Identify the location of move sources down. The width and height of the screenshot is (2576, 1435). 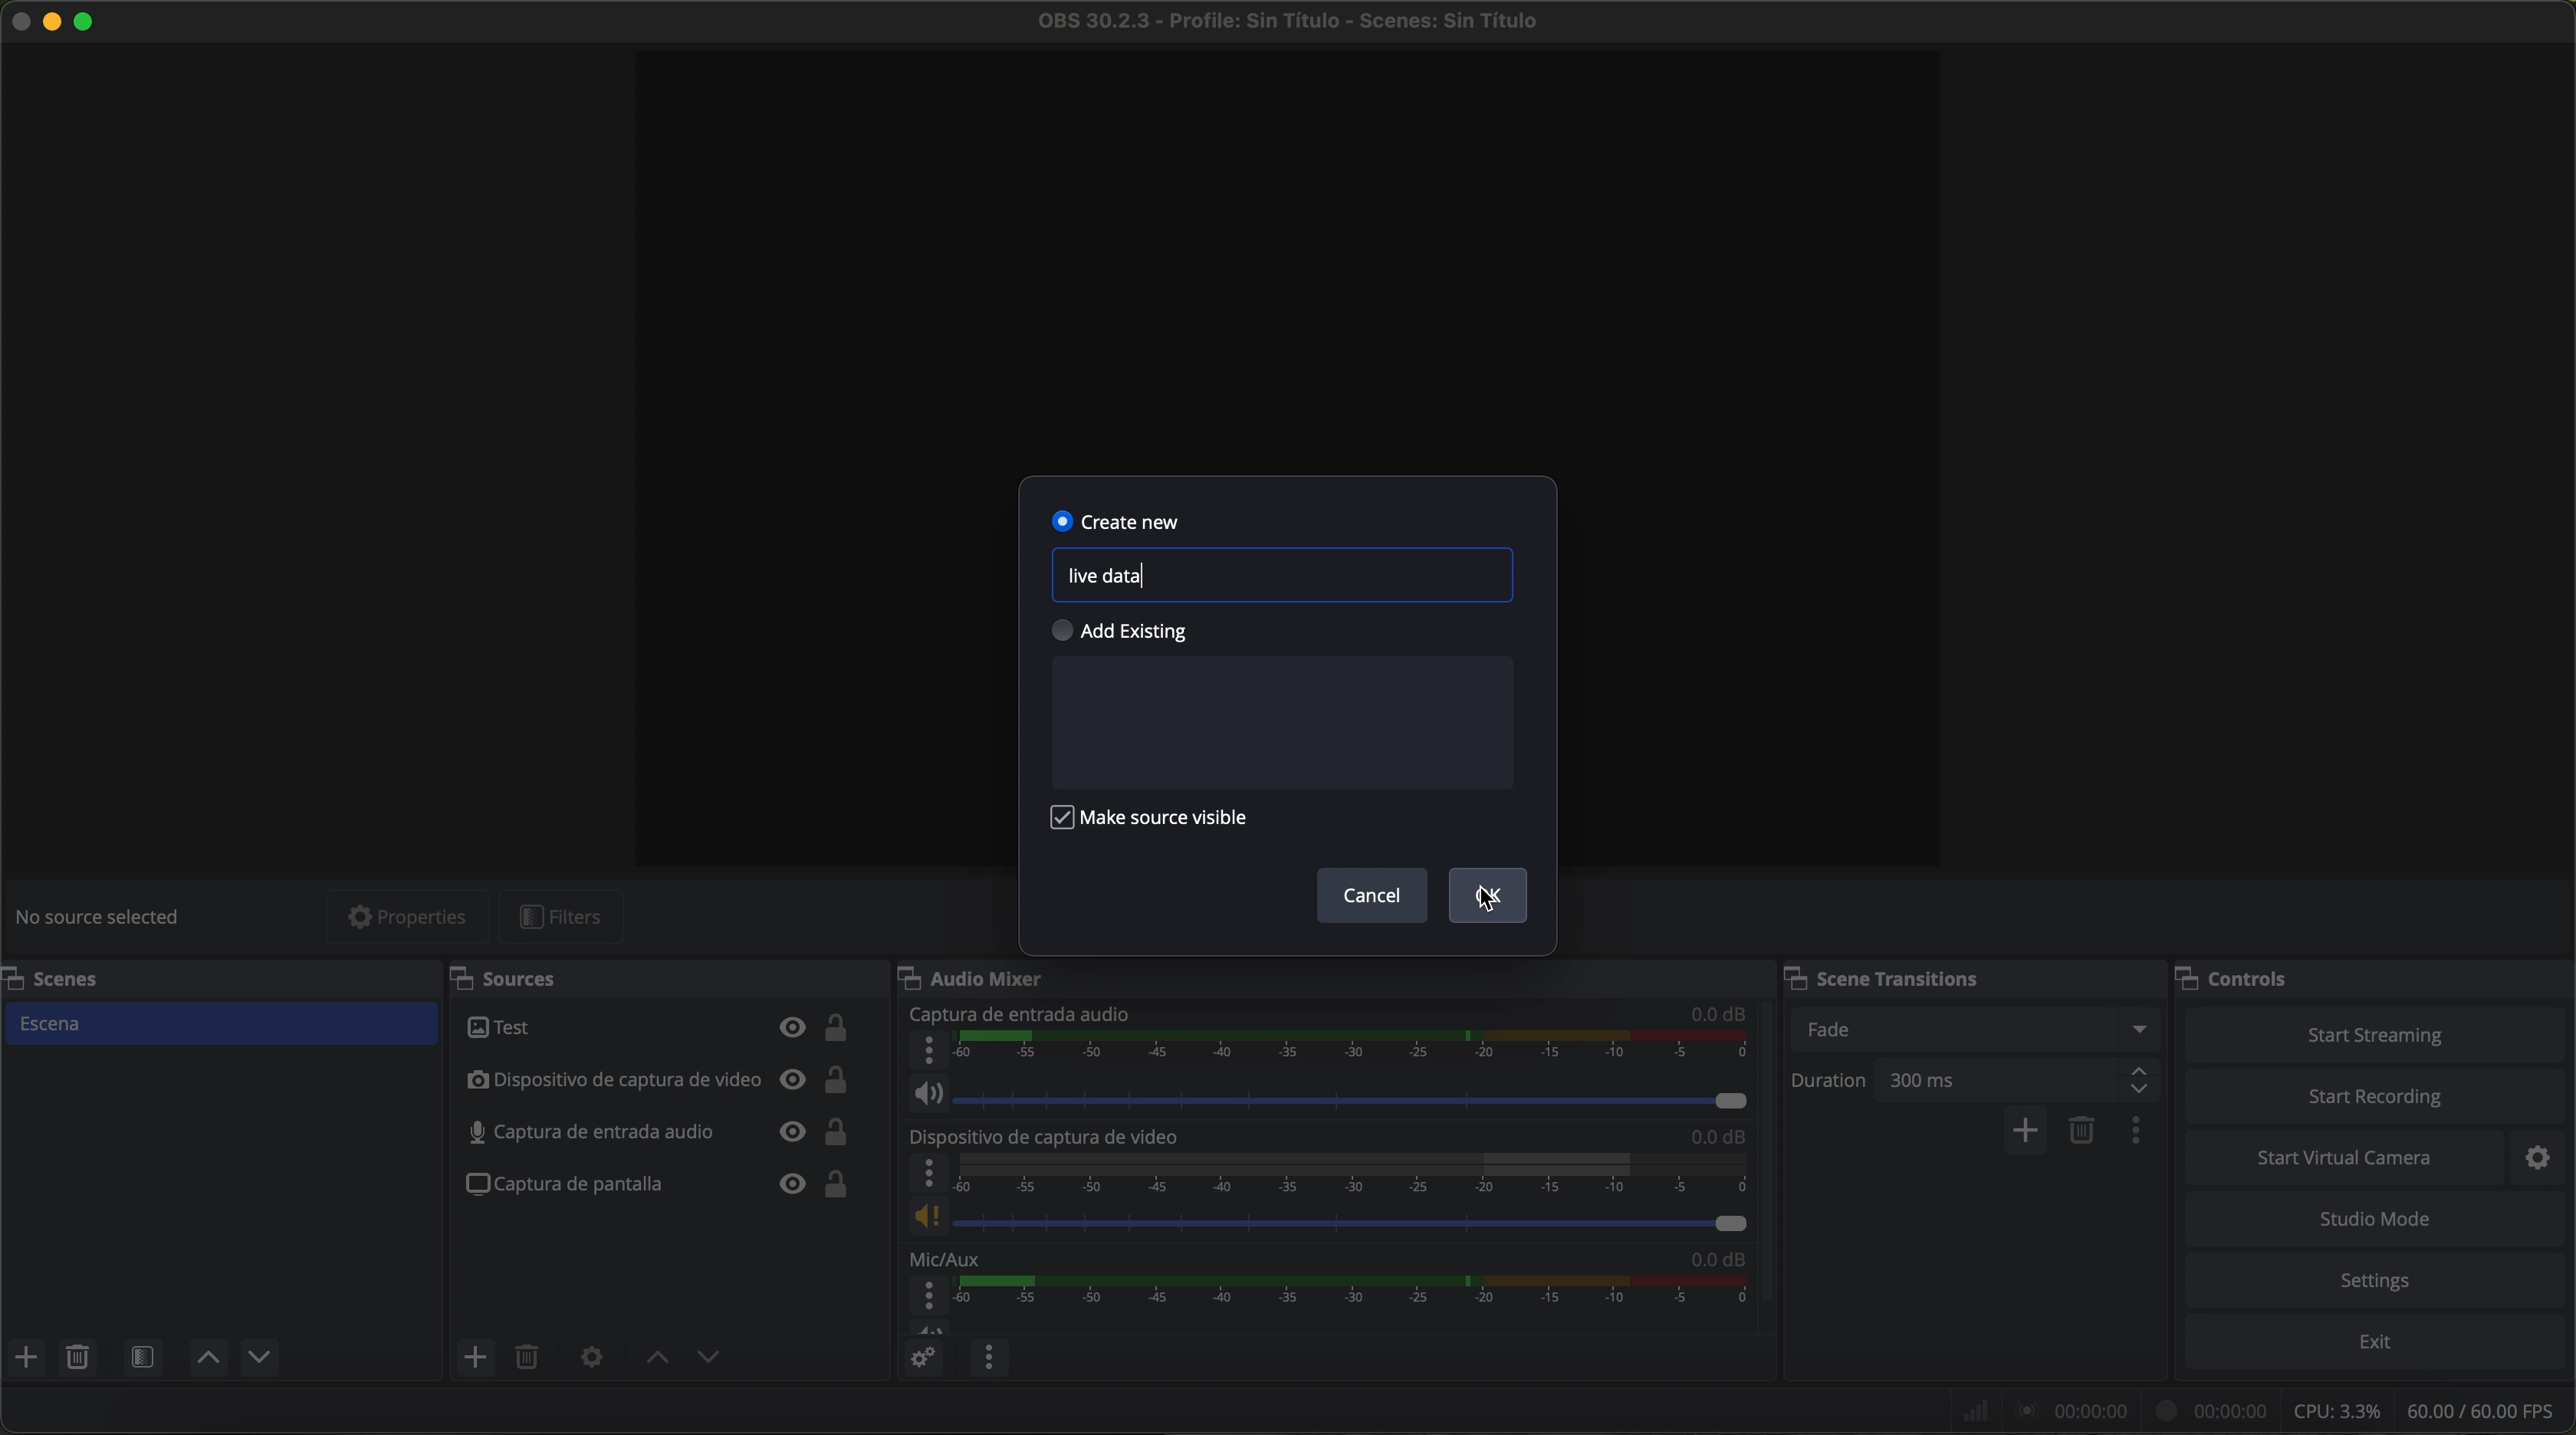
(710, 1361).